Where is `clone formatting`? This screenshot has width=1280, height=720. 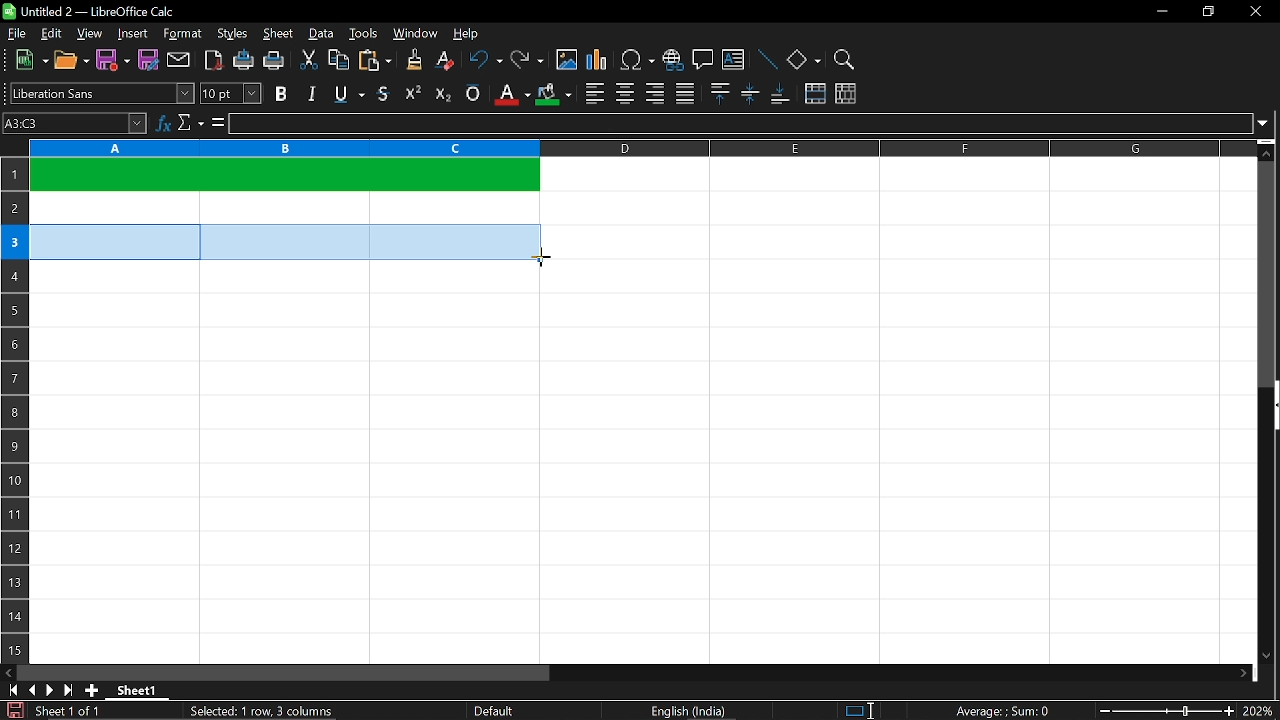
clone formatting is located at coordinates (409, 60).